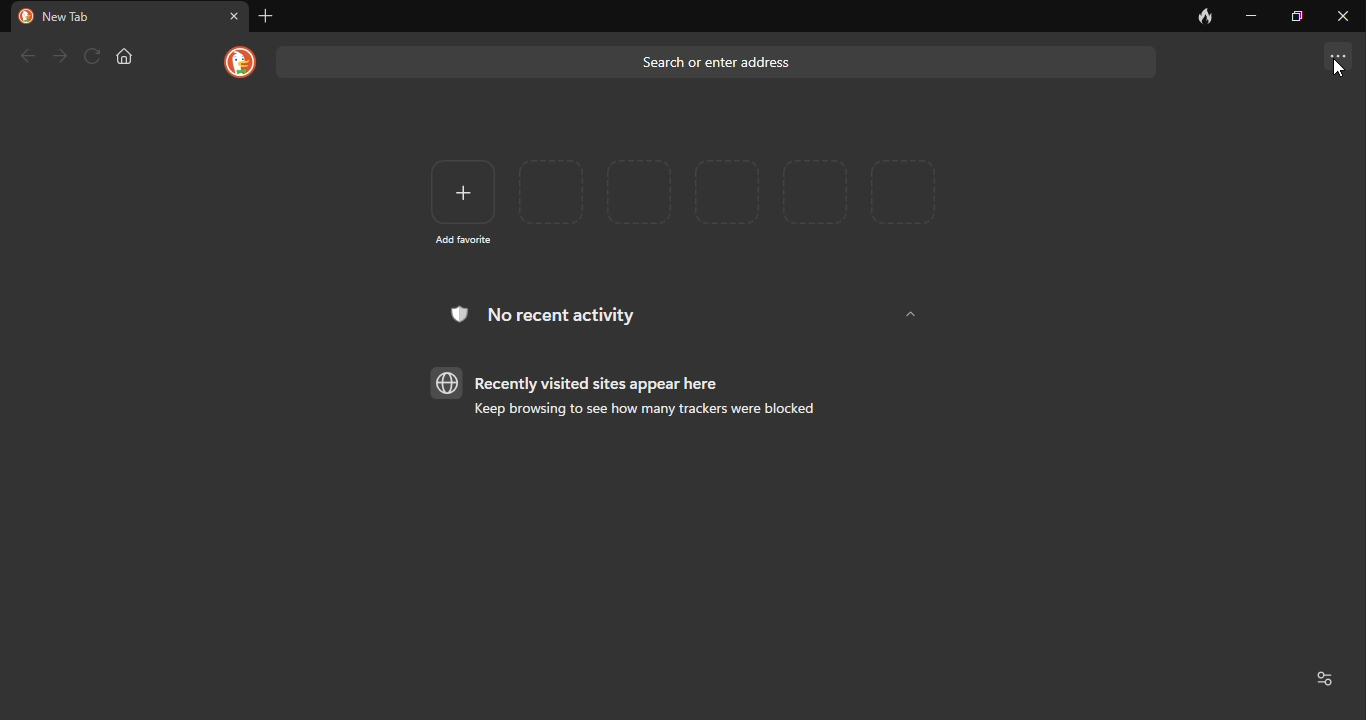 The height and width of the screenshot is (720, 1366). What do you see at coordinates (730, 192) in the screenshot?
I see `favourites` at bounding box center [730, 192].